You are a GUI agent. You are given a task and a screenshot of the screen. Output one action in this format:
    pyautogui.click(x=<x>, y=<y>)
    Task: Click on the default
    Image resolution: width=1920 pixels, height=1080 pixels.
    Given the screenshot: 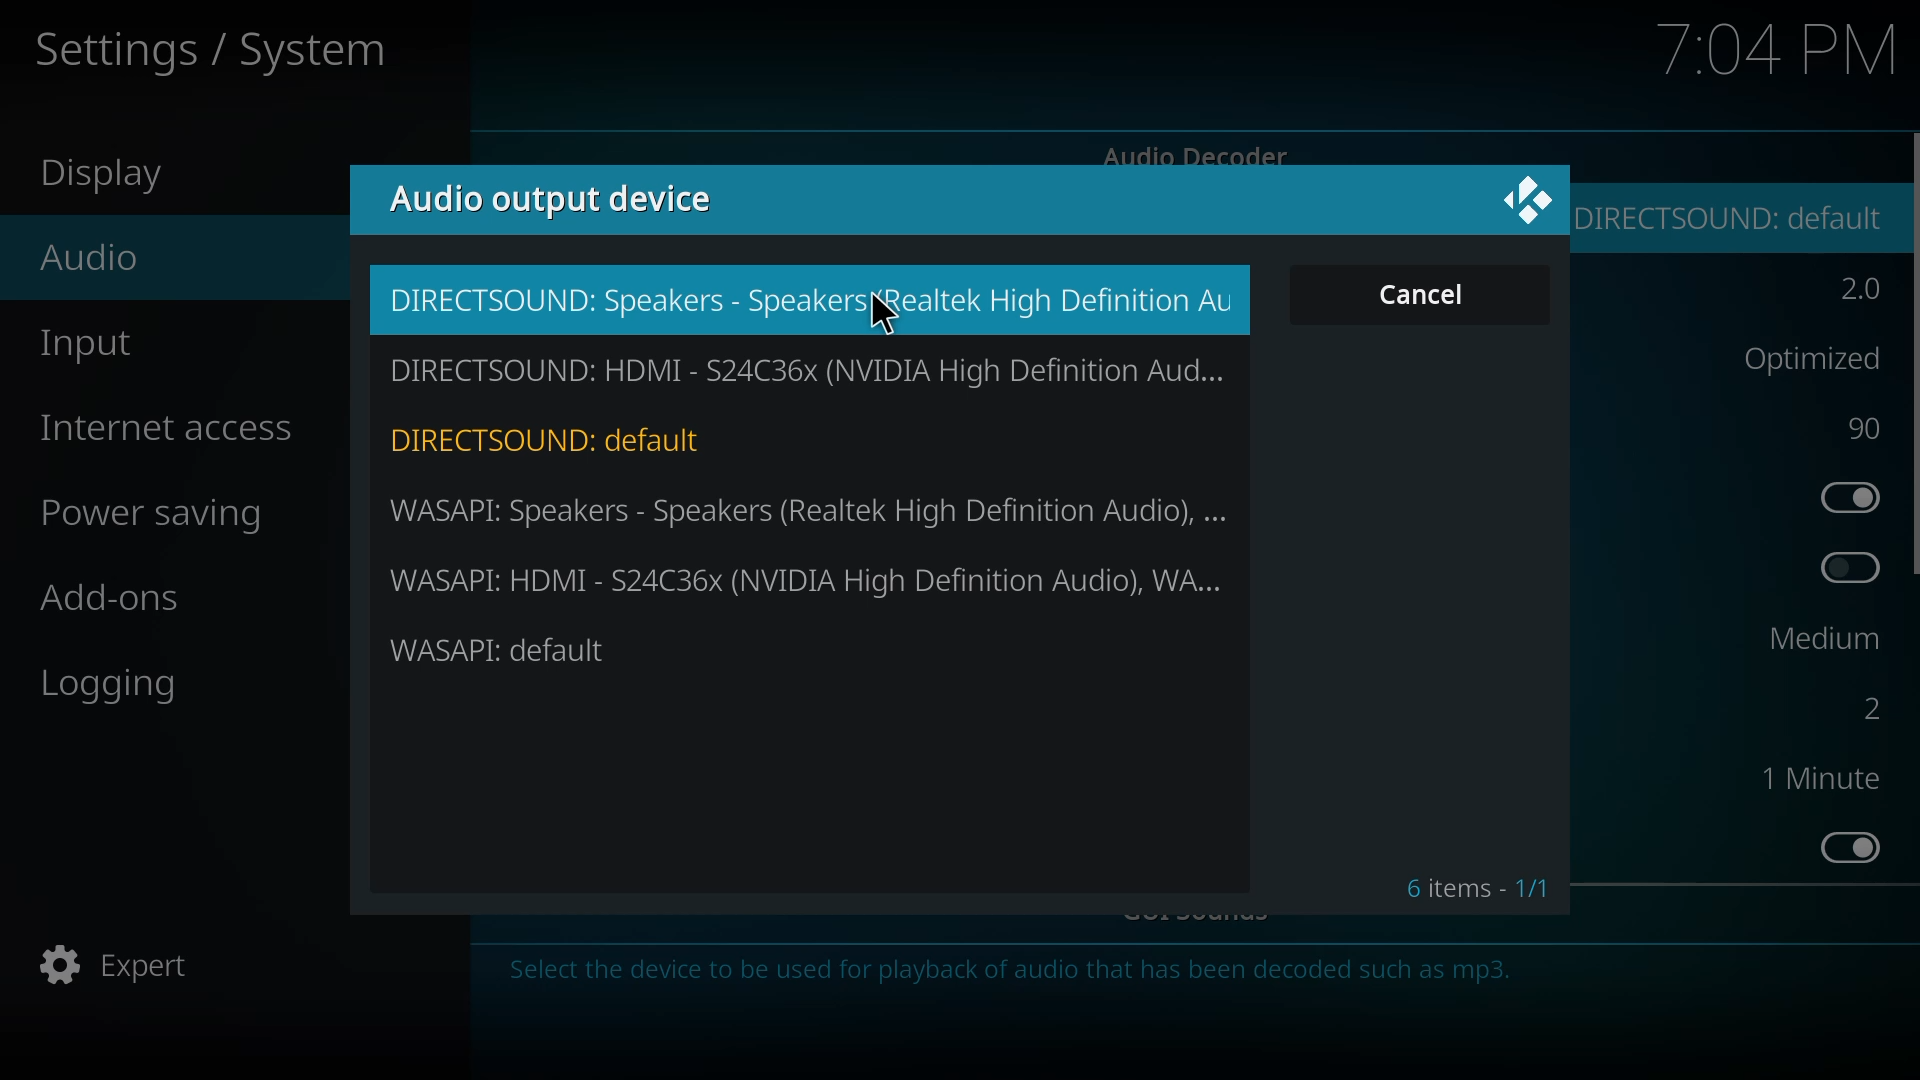 What is the action you would take?
    pyautogui.click(x=555, y=437)
    